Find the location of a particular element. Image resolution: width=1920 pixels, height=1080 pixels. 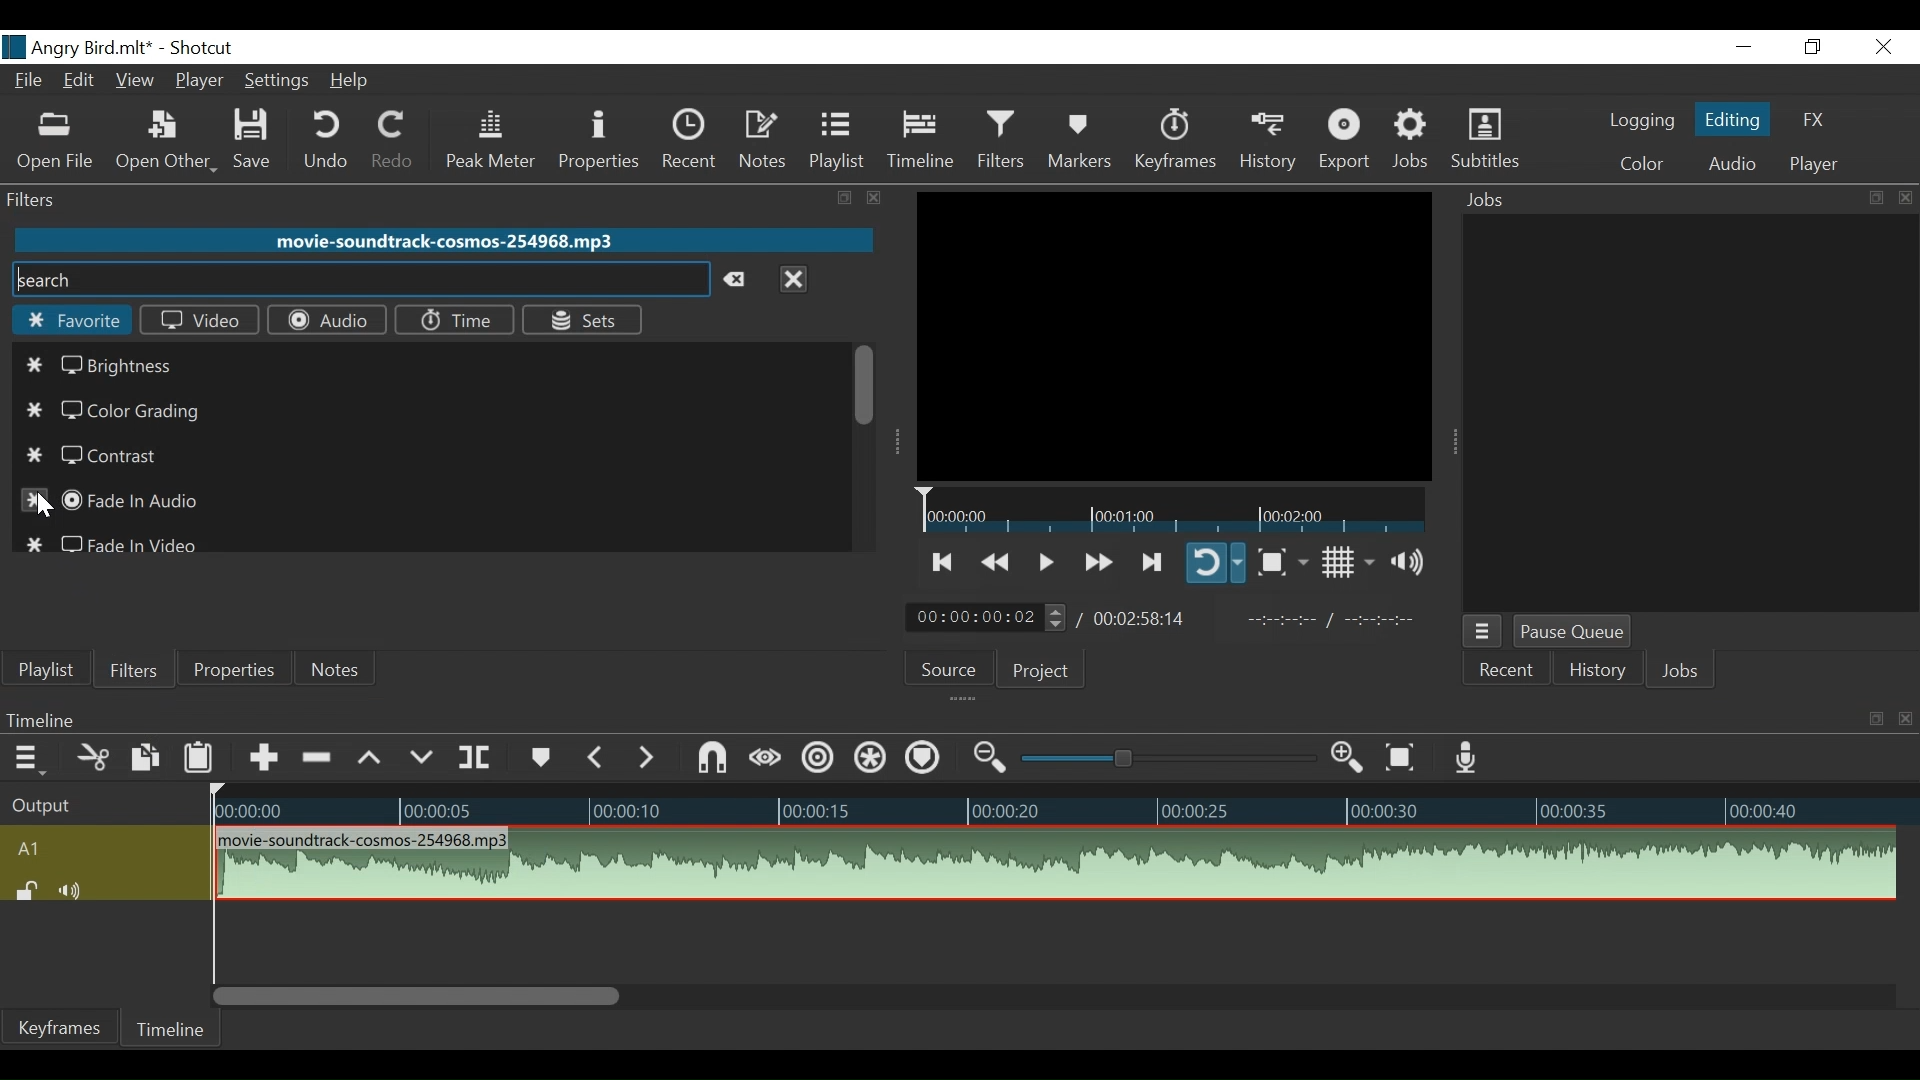

Notes is located at coordinates (765, 140).